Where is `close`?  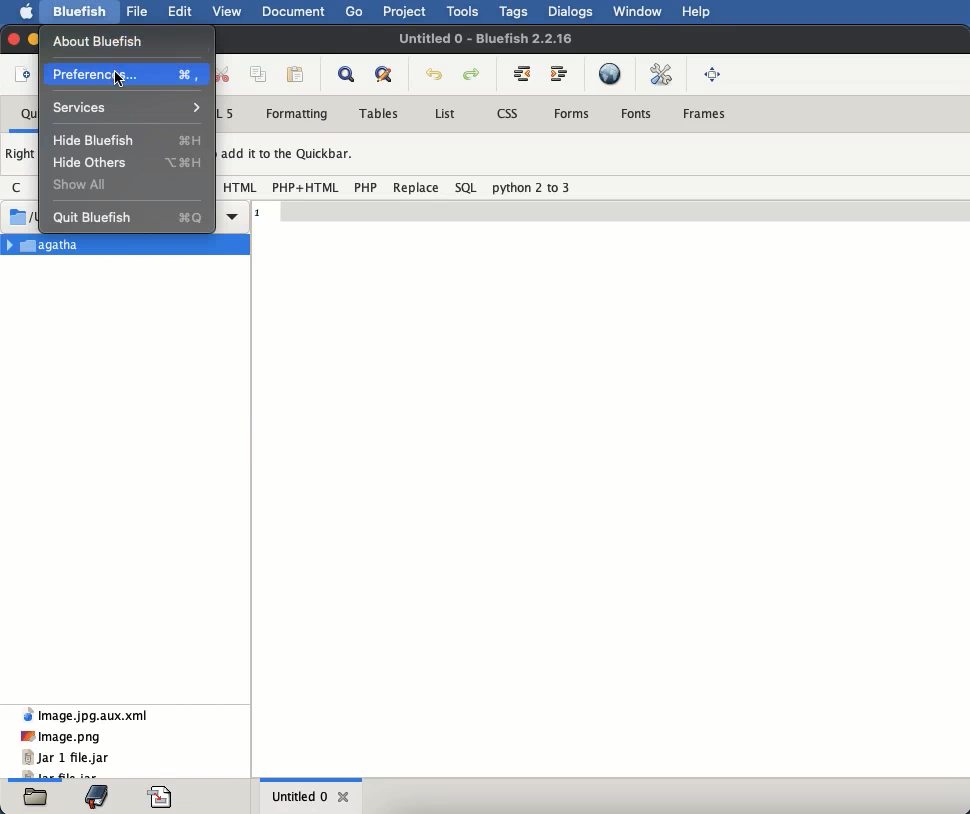 close is located at coordinates (345, 797).